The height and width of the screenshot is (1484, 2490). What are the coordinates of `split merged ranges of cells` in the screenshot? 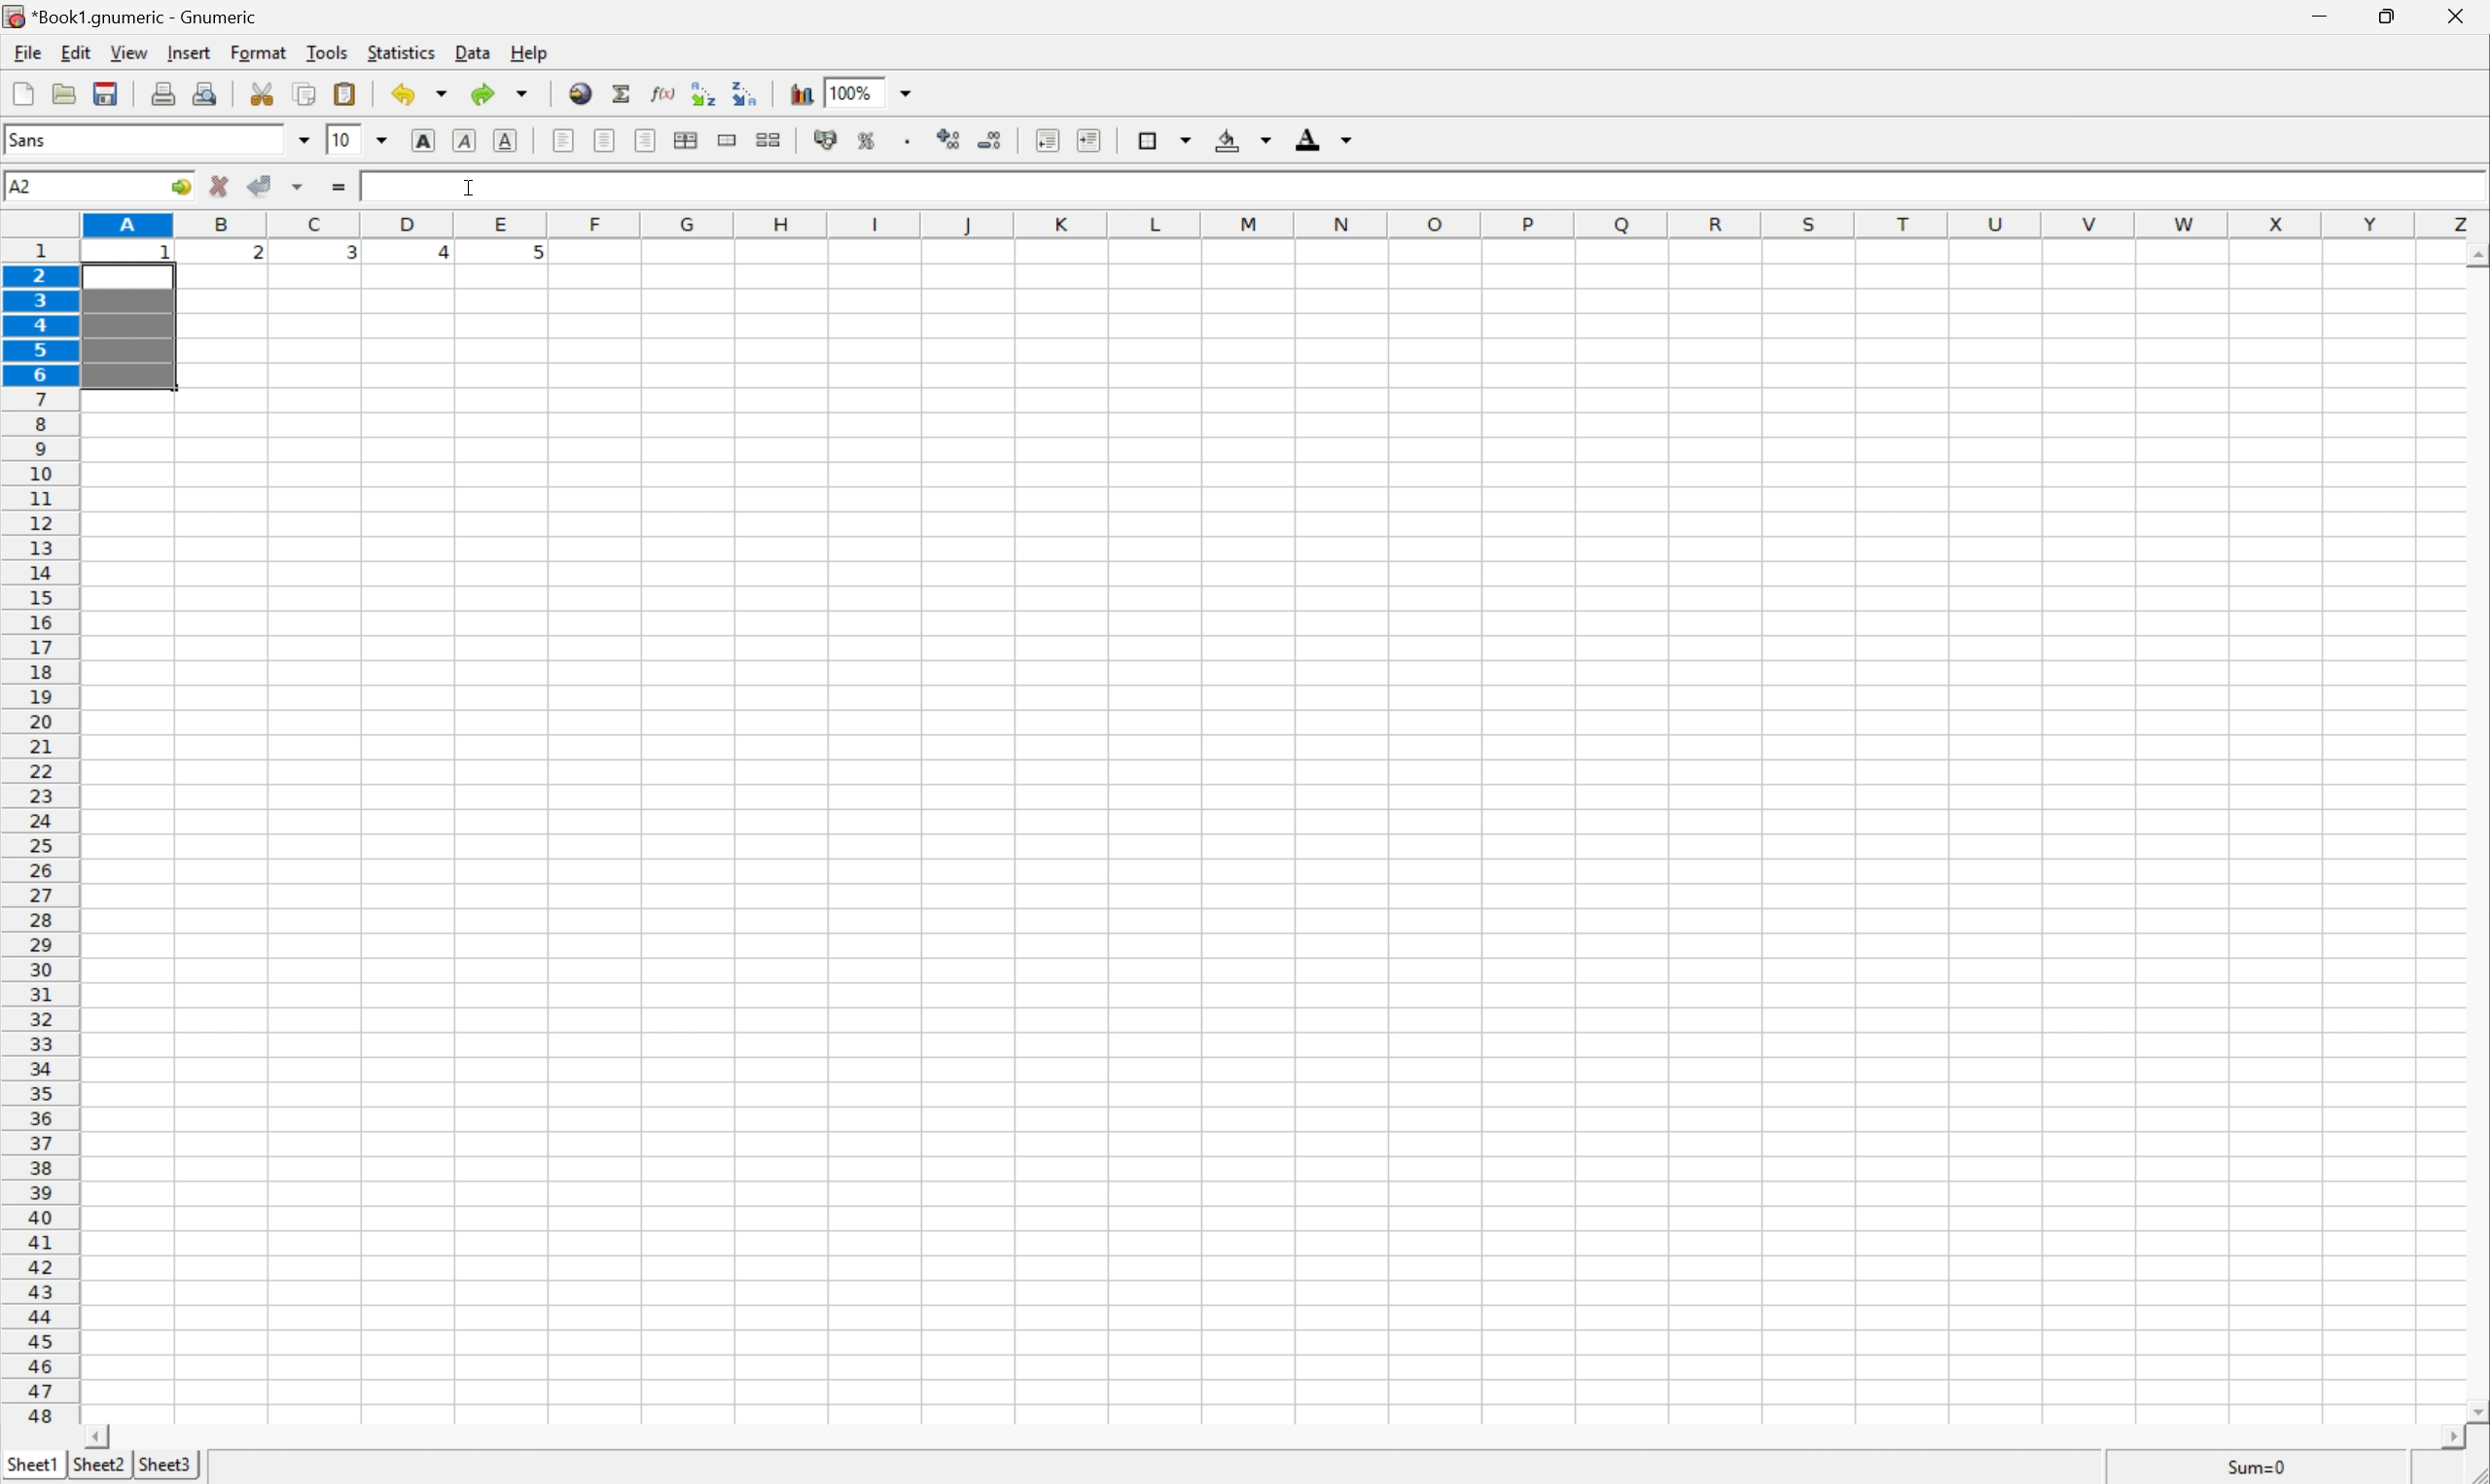 It's located at (771, 138).